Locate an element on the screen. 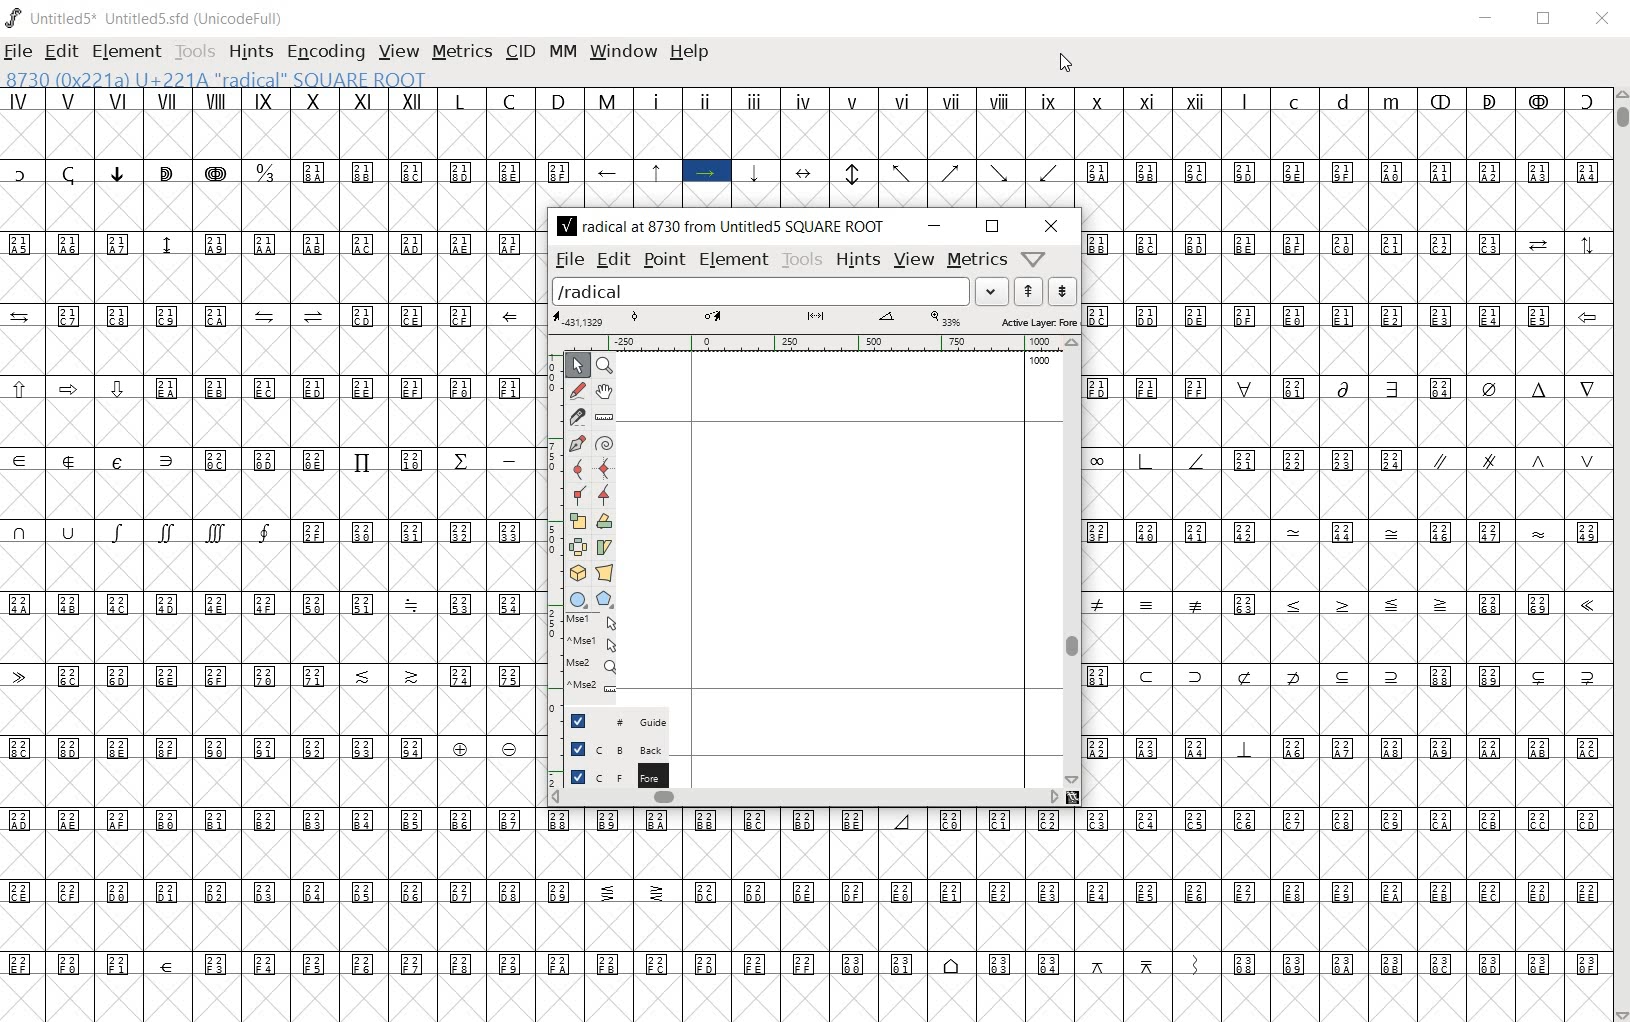 This screenshot has width=1630, height=1022. pointer is located at coordinates (579, 363).